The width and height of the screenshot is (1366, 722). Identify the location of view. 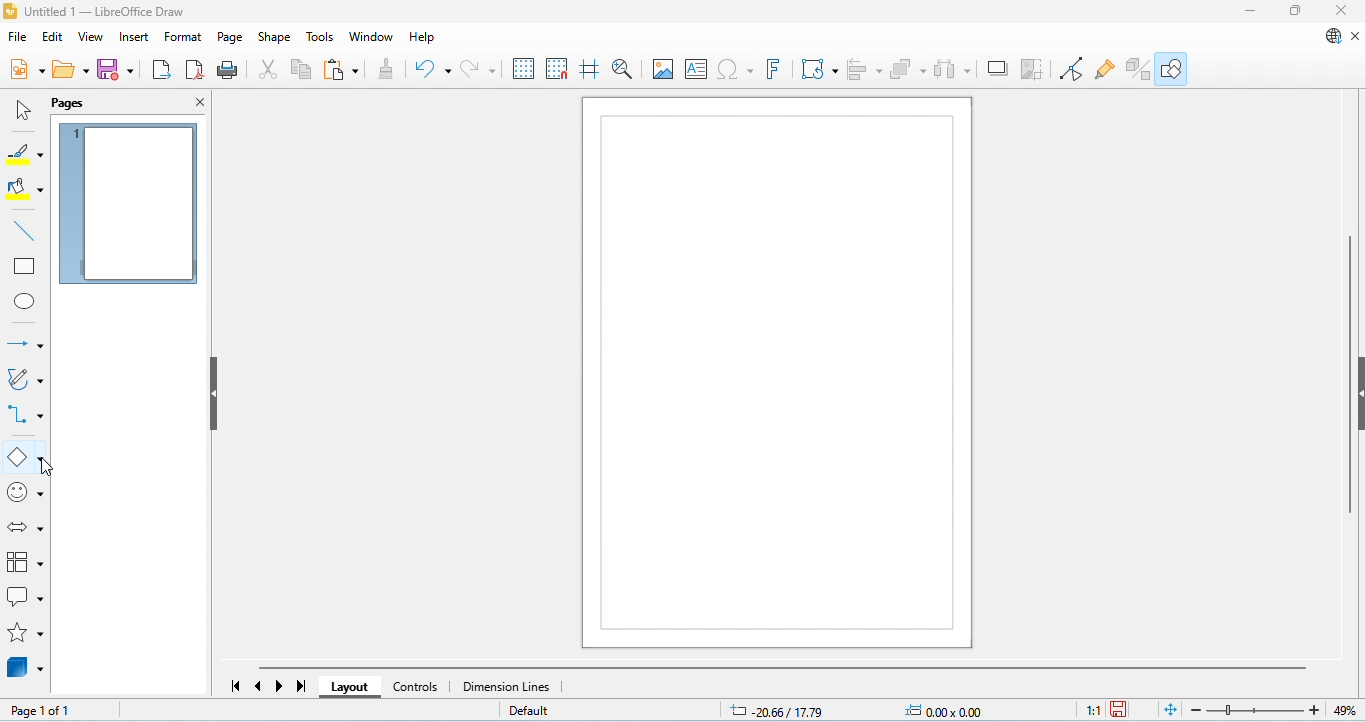
(90, 36).